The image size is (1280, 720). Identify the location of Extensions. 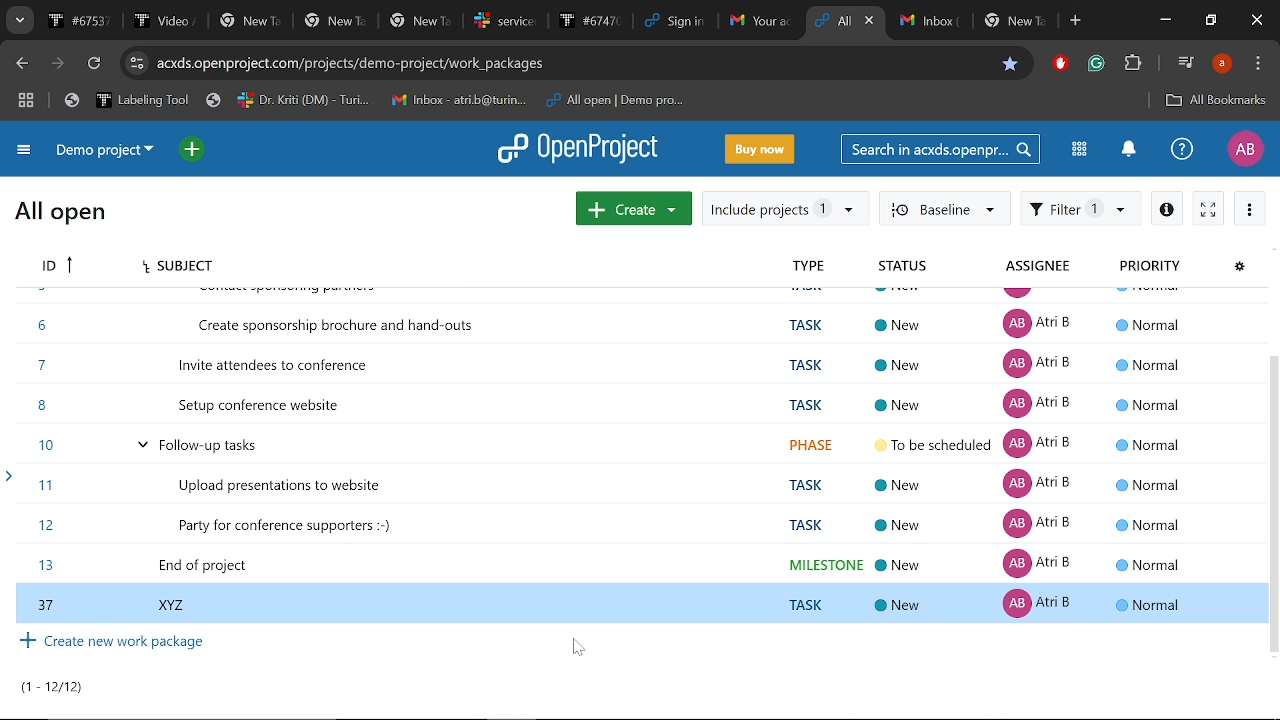
(1133, 66).